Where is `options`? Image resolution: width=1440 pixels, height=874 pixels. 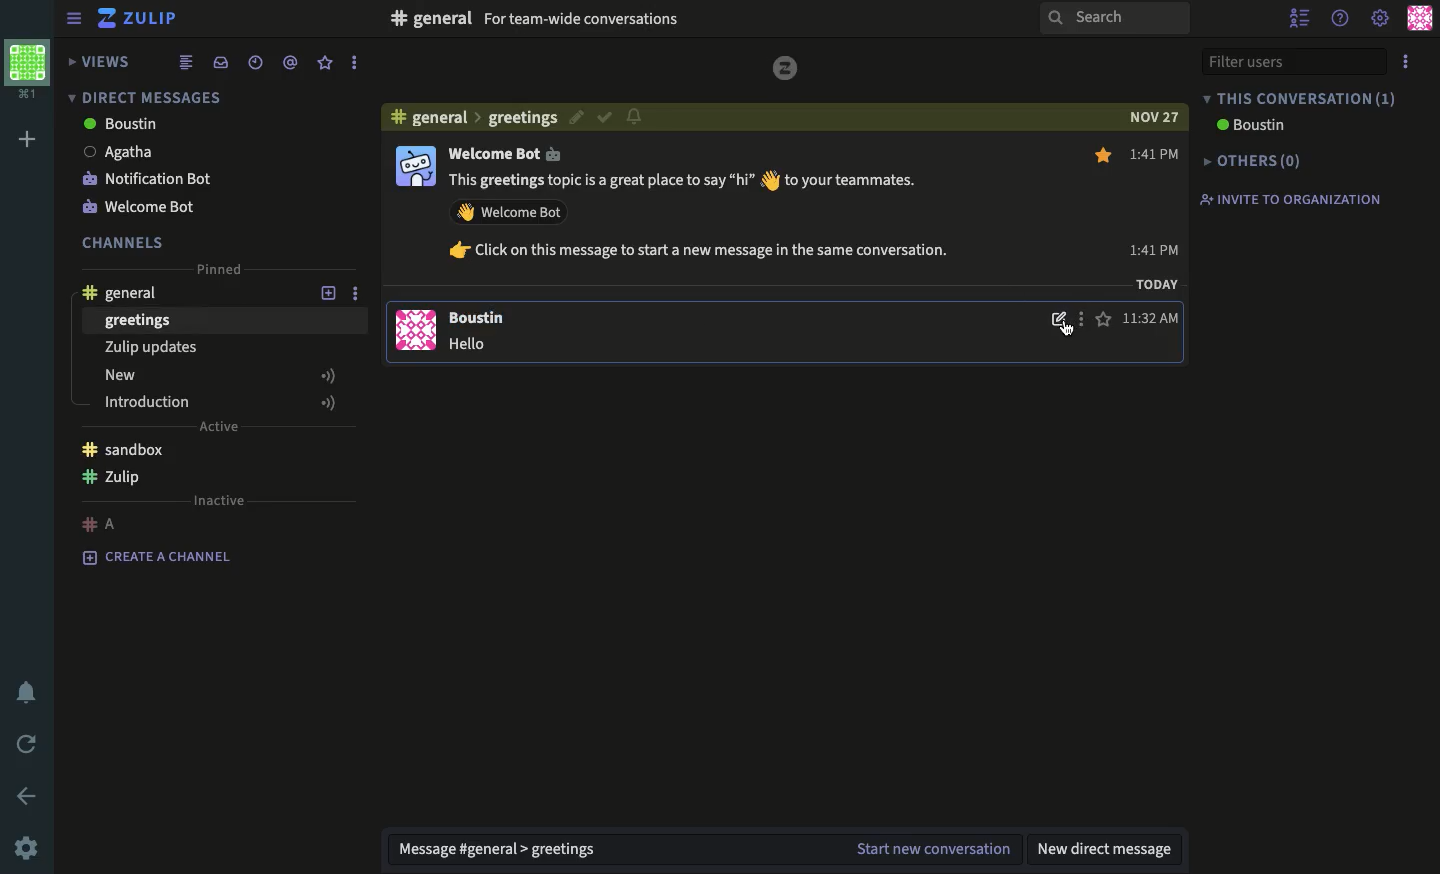 options is located at coordinates (362, 292).